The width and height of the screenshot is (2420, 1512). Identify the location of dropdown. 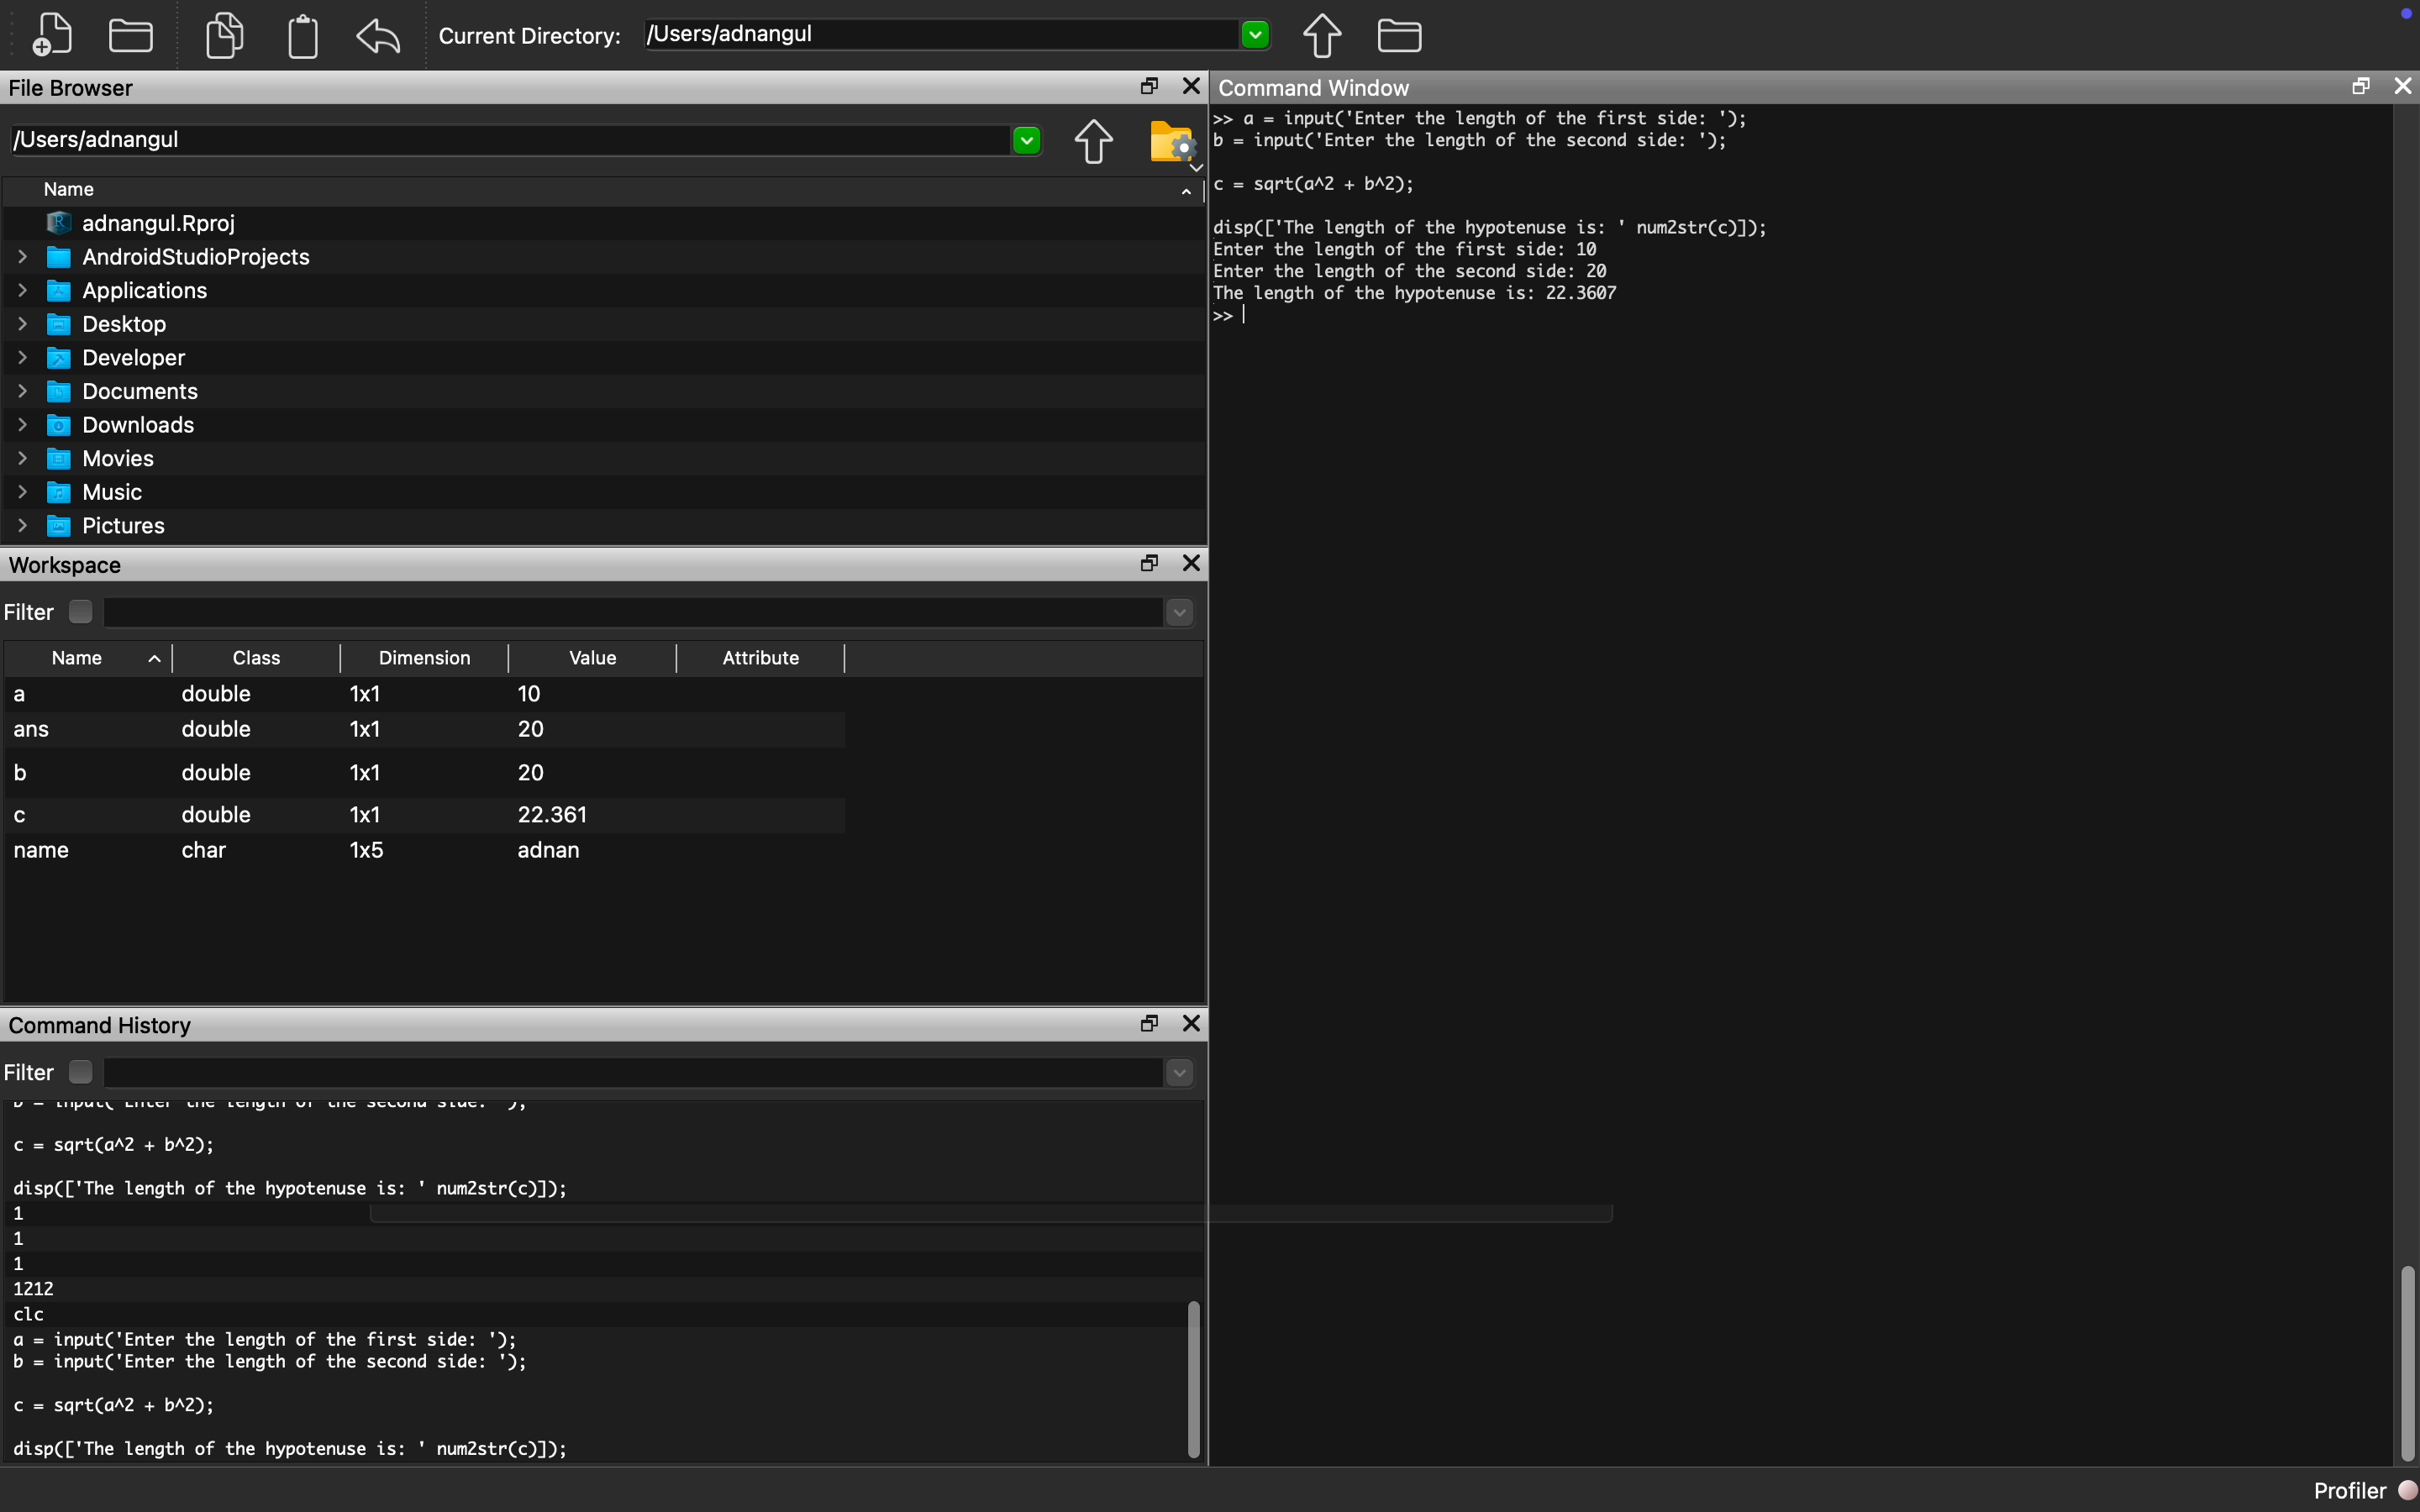
(1187, 188).